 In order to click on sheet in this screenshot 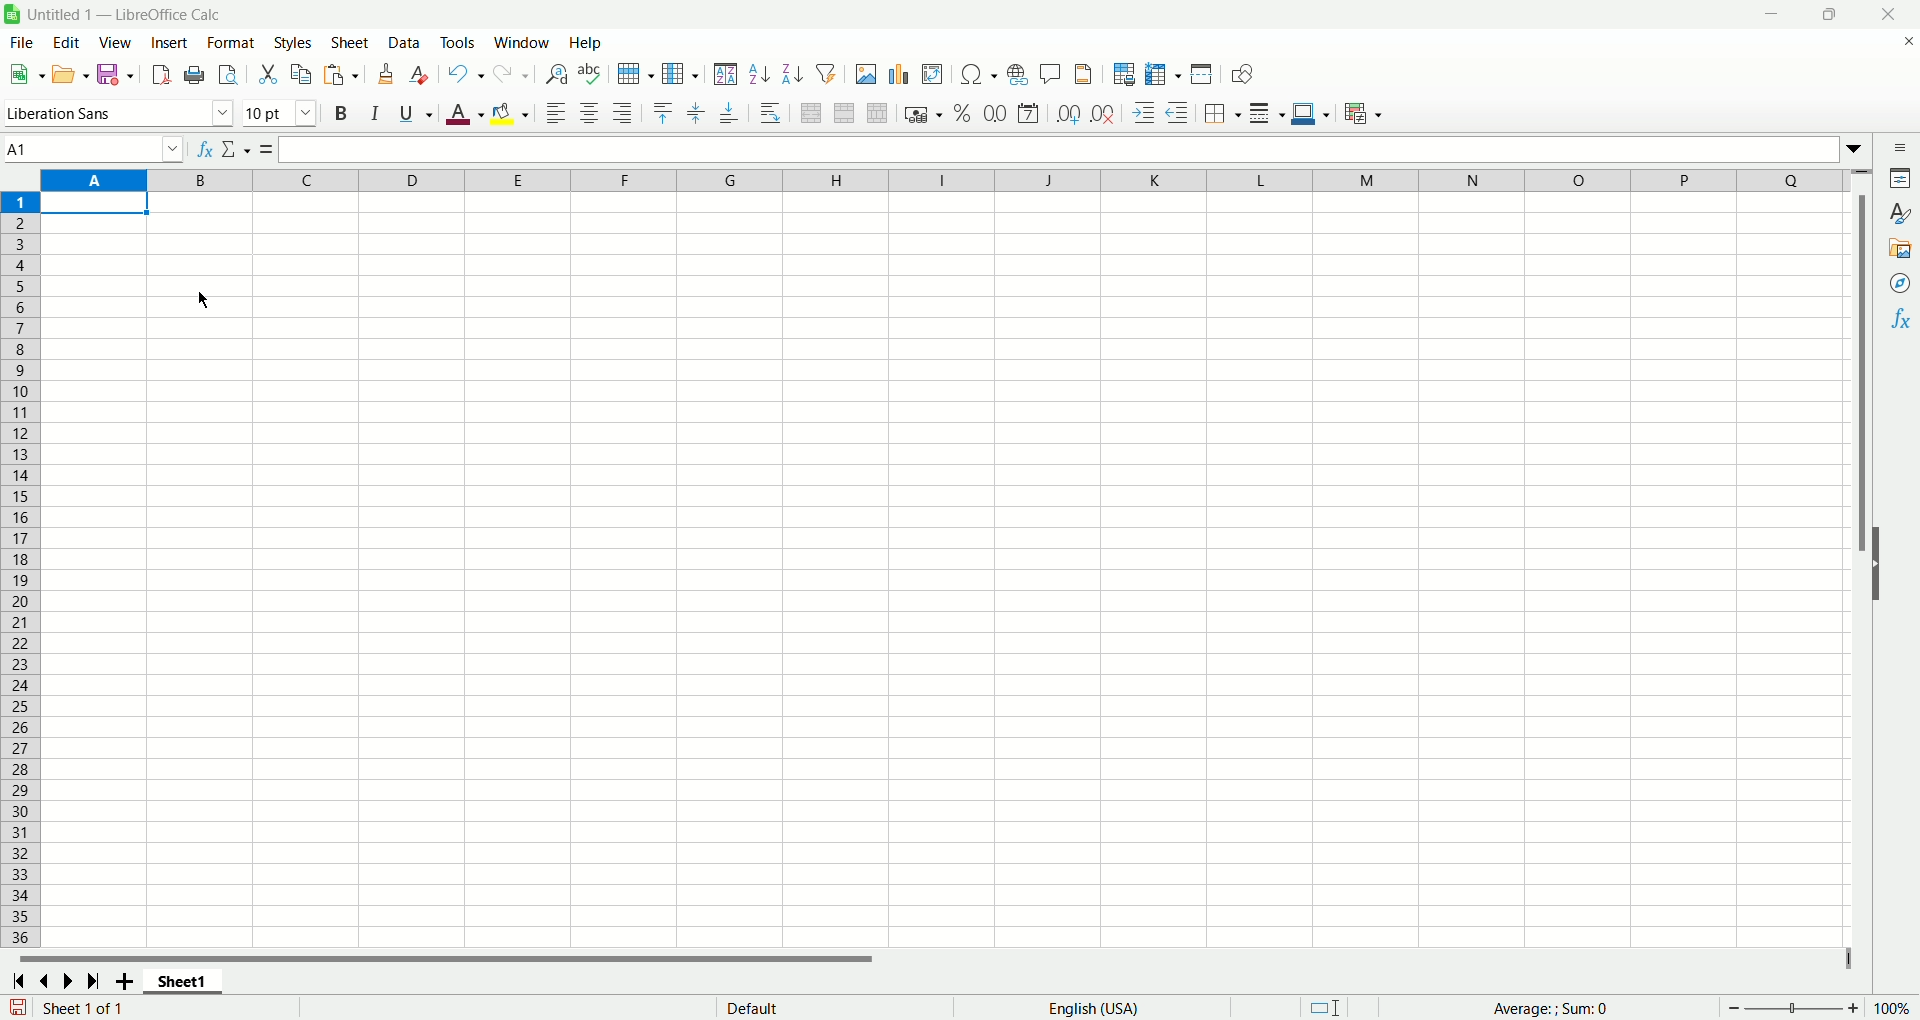, I will do `click(941, 573)`.